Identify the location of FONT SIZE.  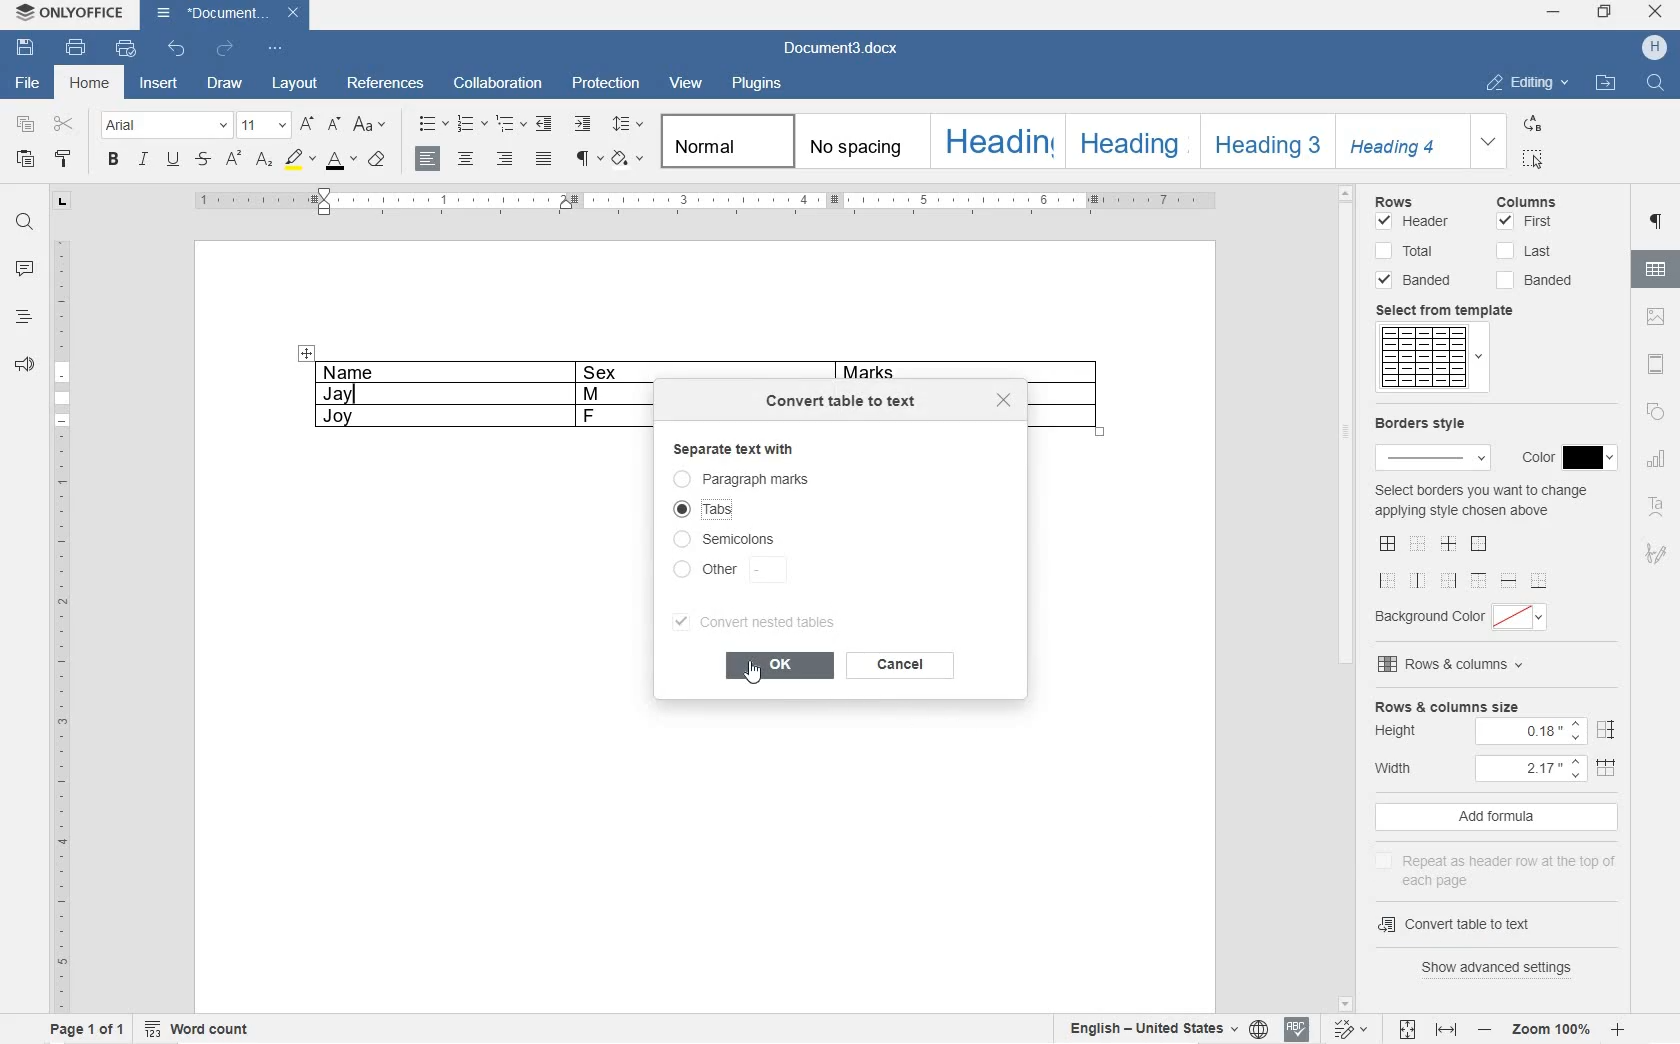
(265, 125).